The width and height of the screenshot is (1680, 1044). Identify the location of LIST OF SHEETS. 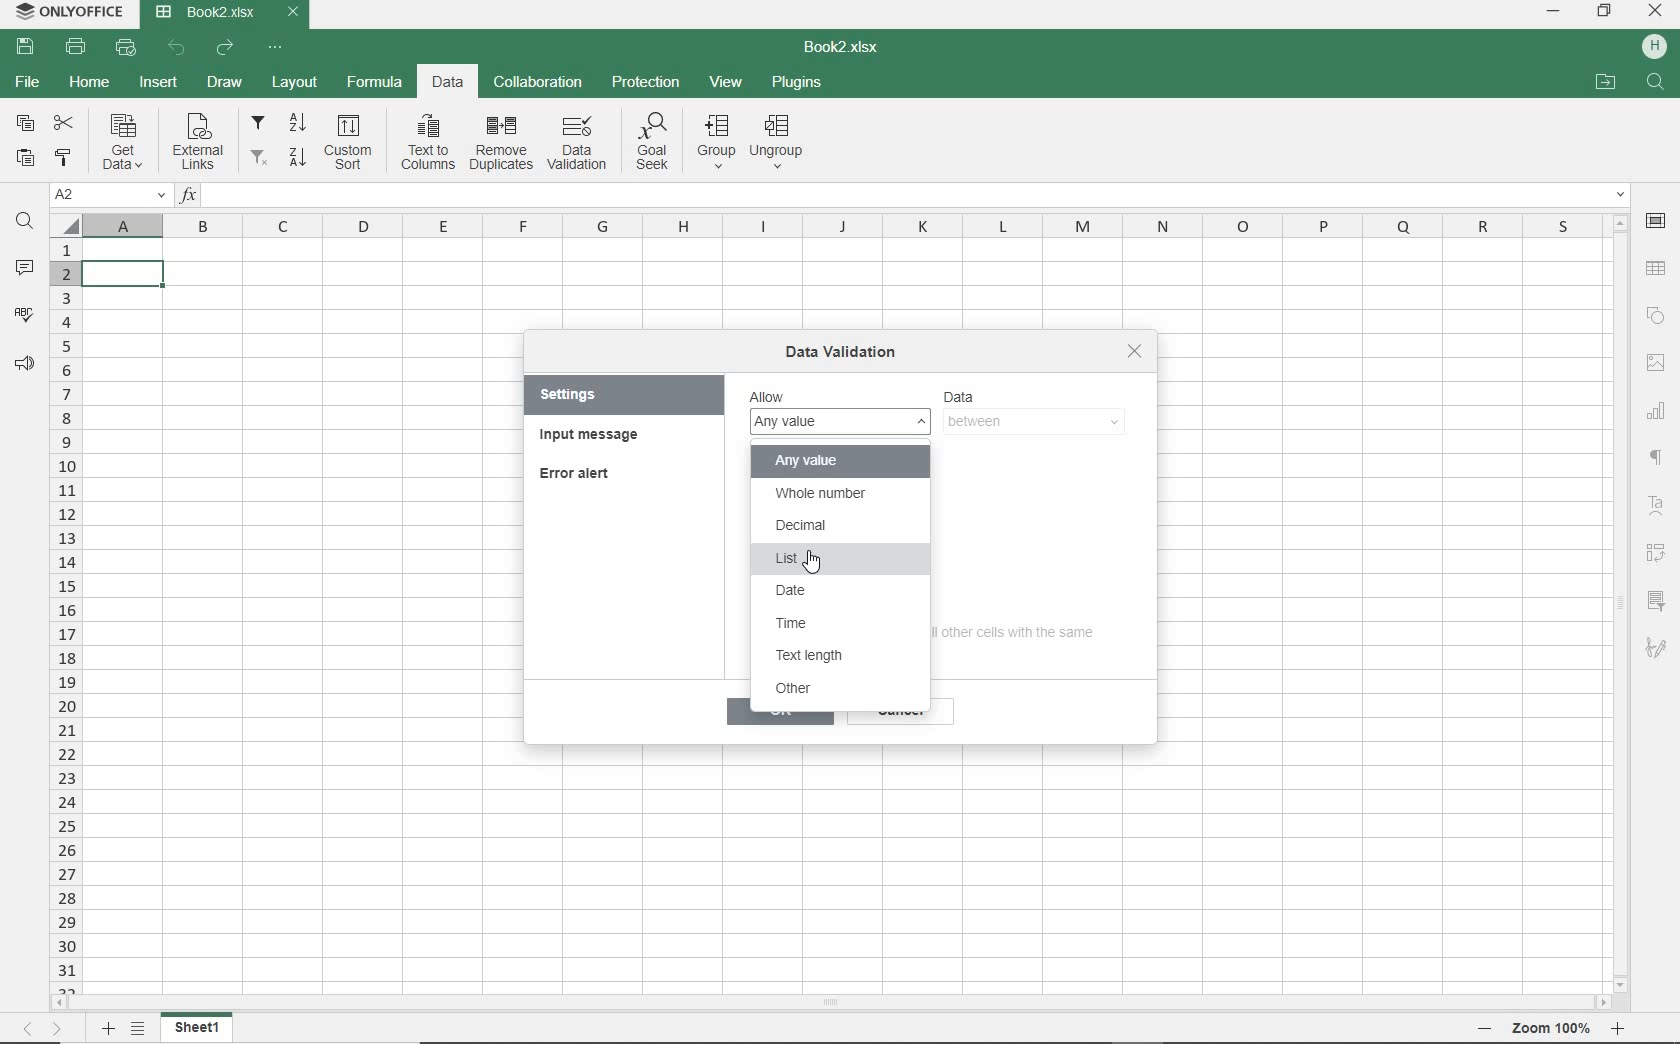
(142, 1030).